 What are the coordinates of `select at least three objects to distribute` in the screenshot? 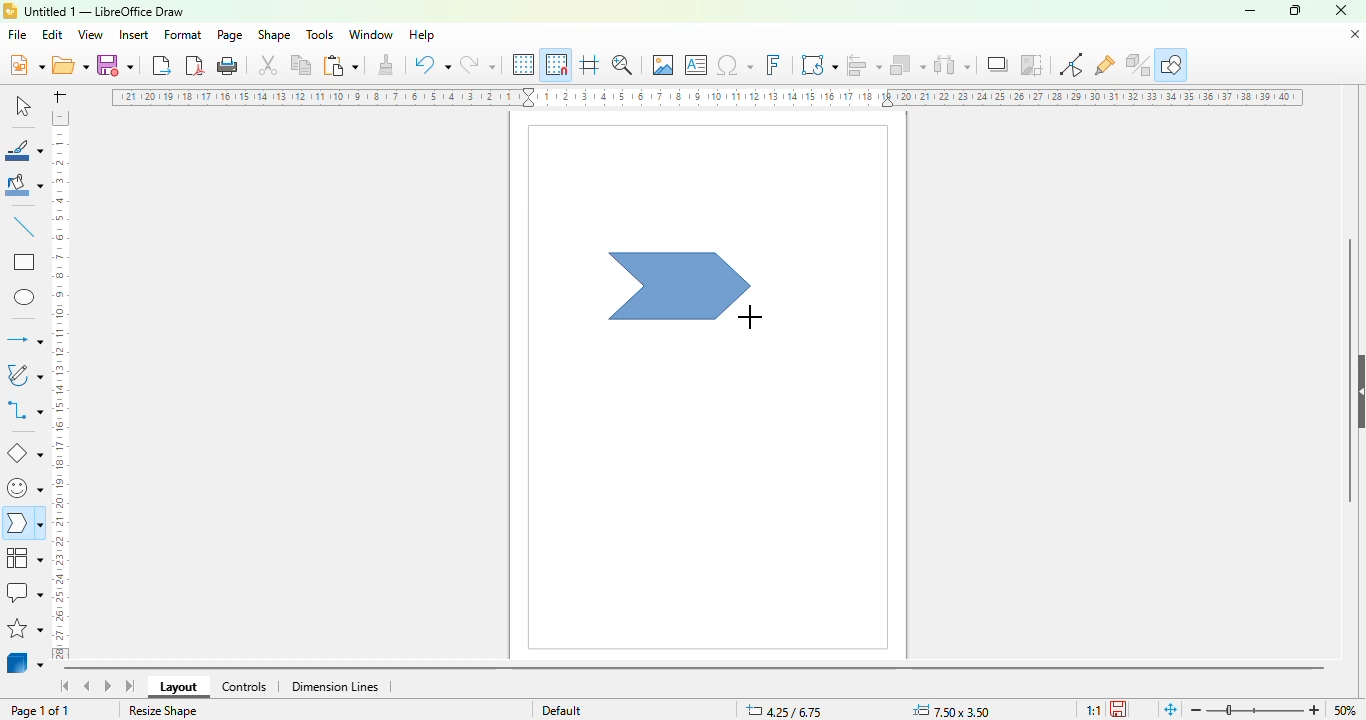 It's located at (952, 64).